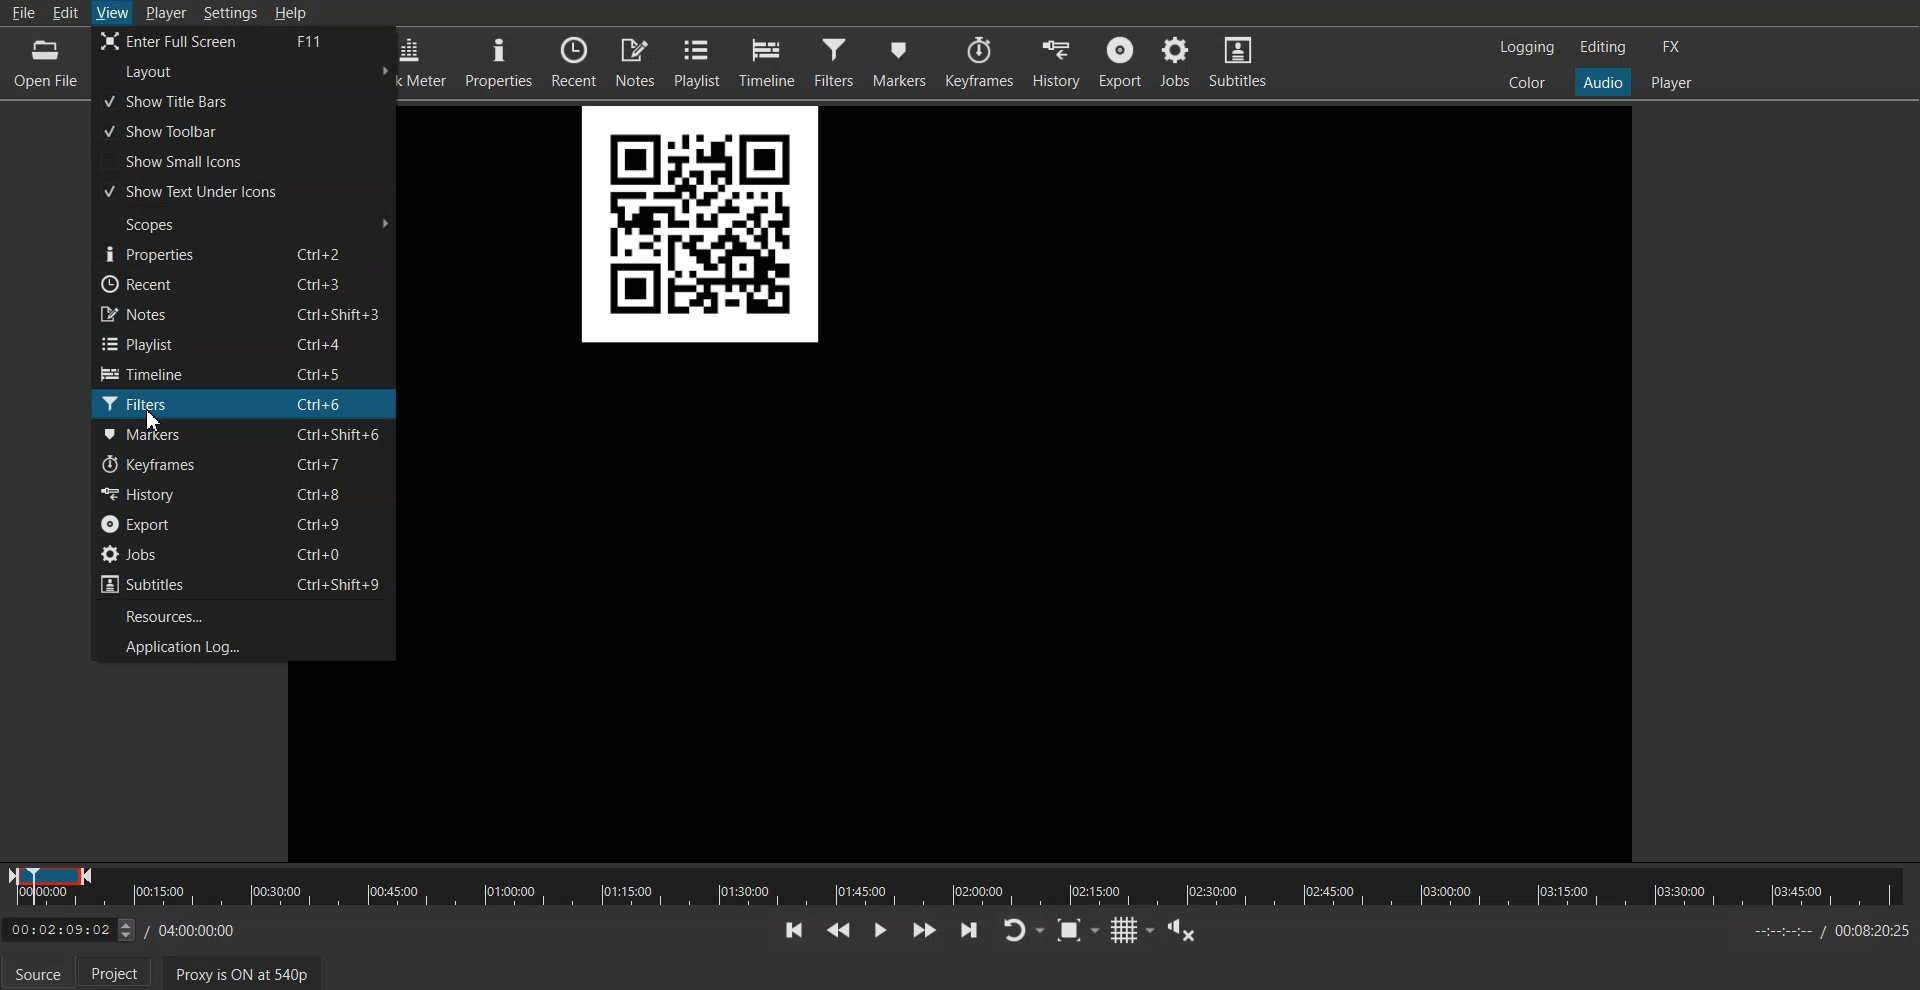 The image size is (1920, 990). Describe the element at coordinates (243, 435) in the screenshot. I see `Markers` at that location.